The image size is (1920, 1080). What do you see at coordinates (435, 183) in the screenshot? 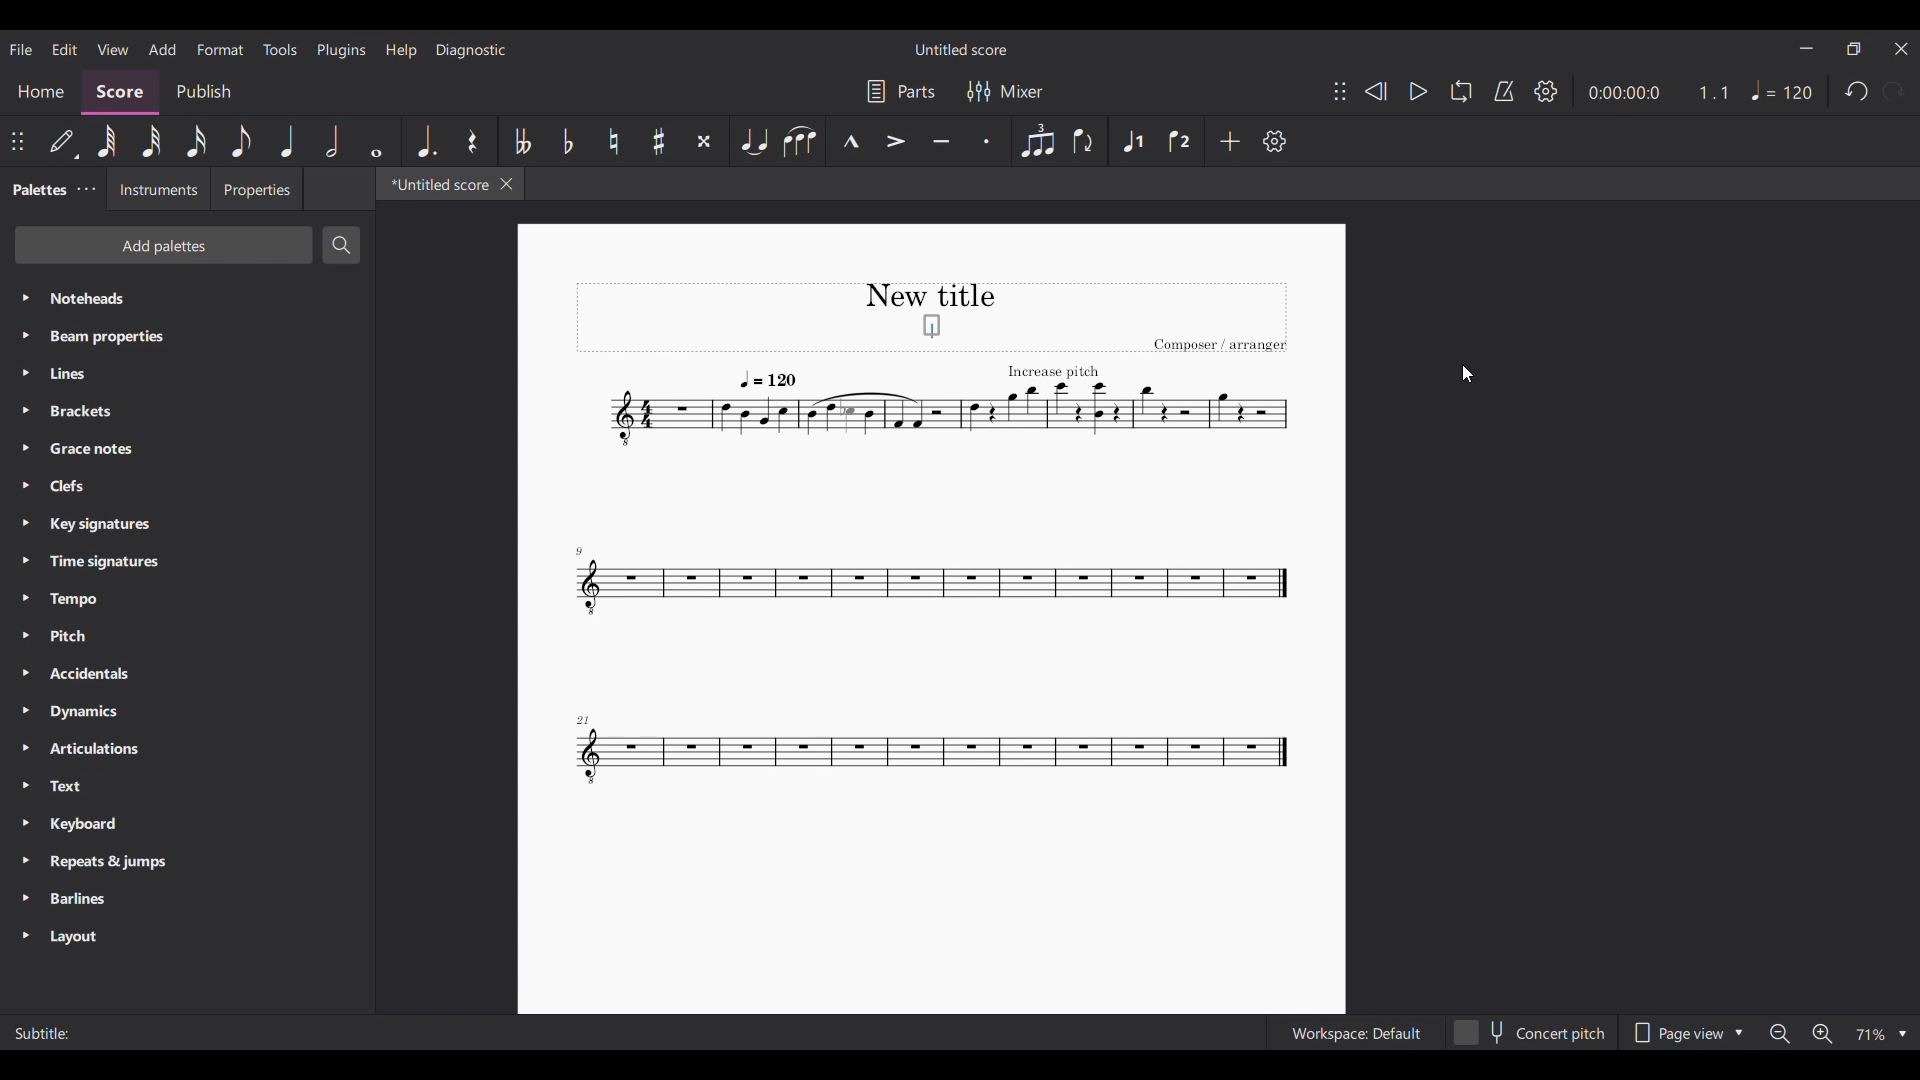
I see `*Untitled score, current tab` at bounding box center [435, 183].